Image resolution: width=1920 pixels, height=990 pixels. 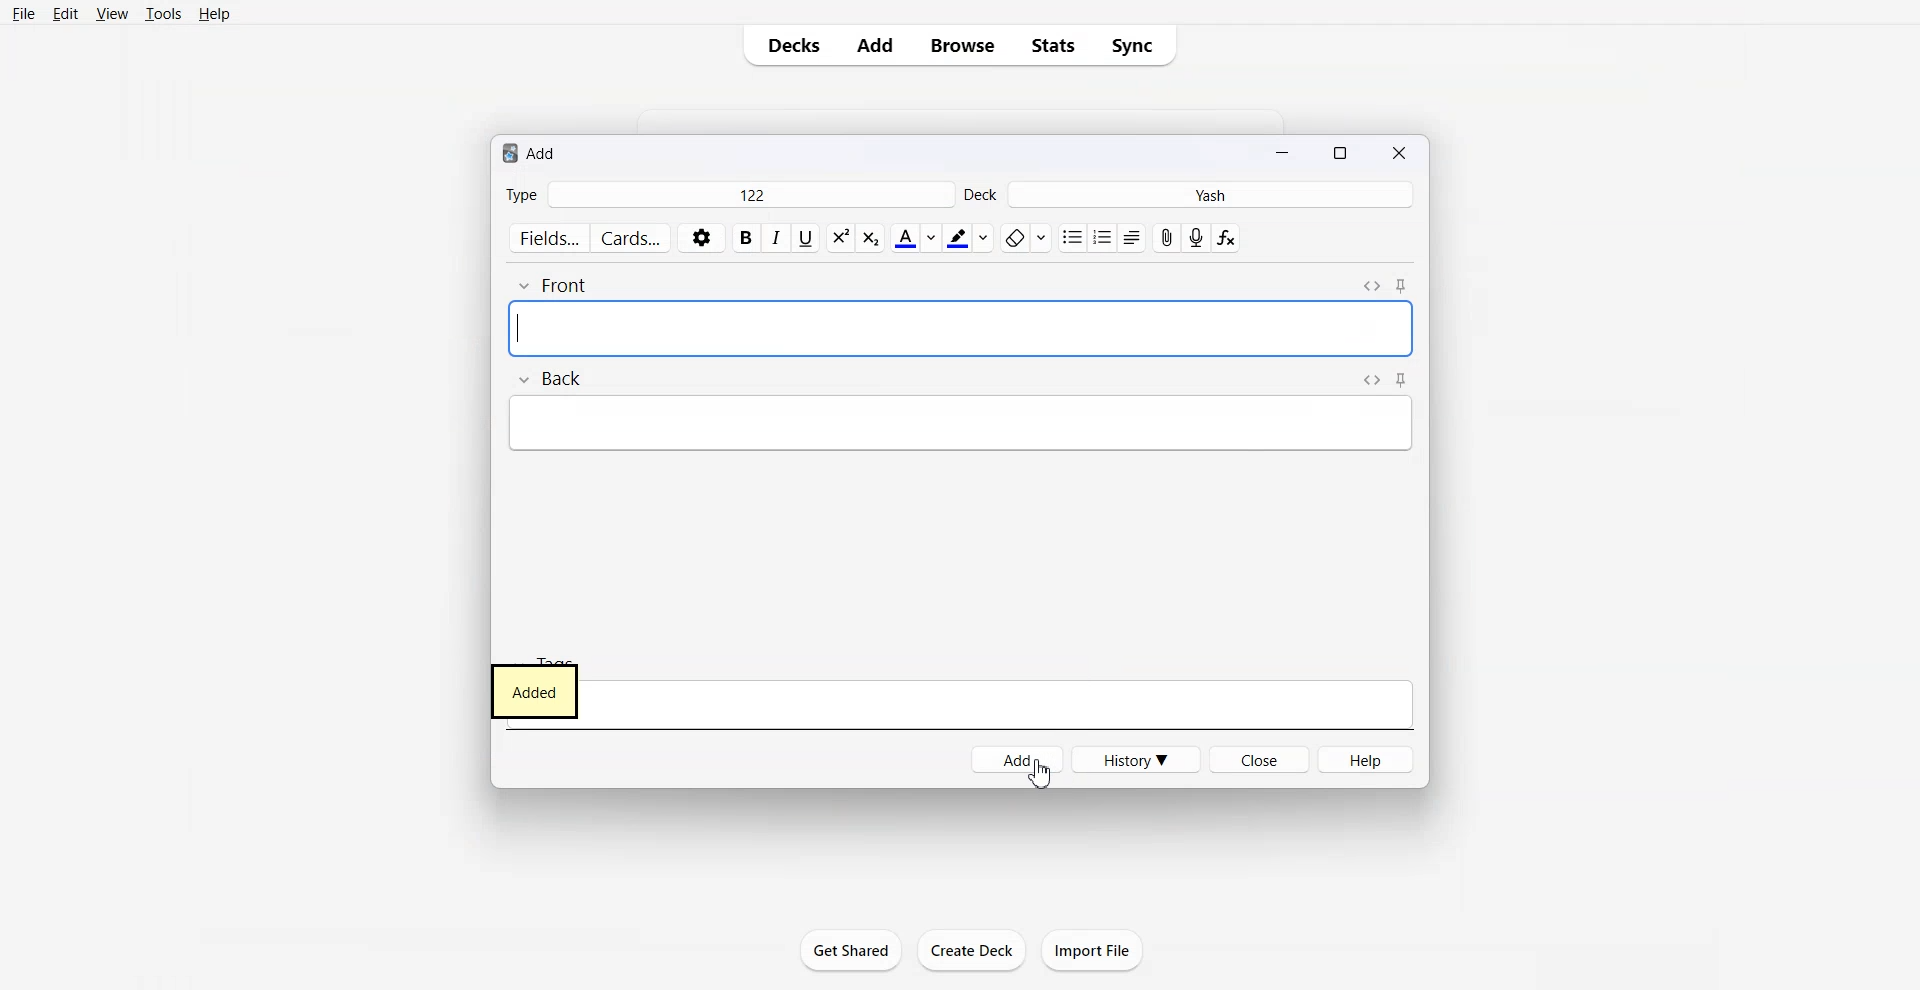 I want to click on Yash, so click(x=1213, y=192).